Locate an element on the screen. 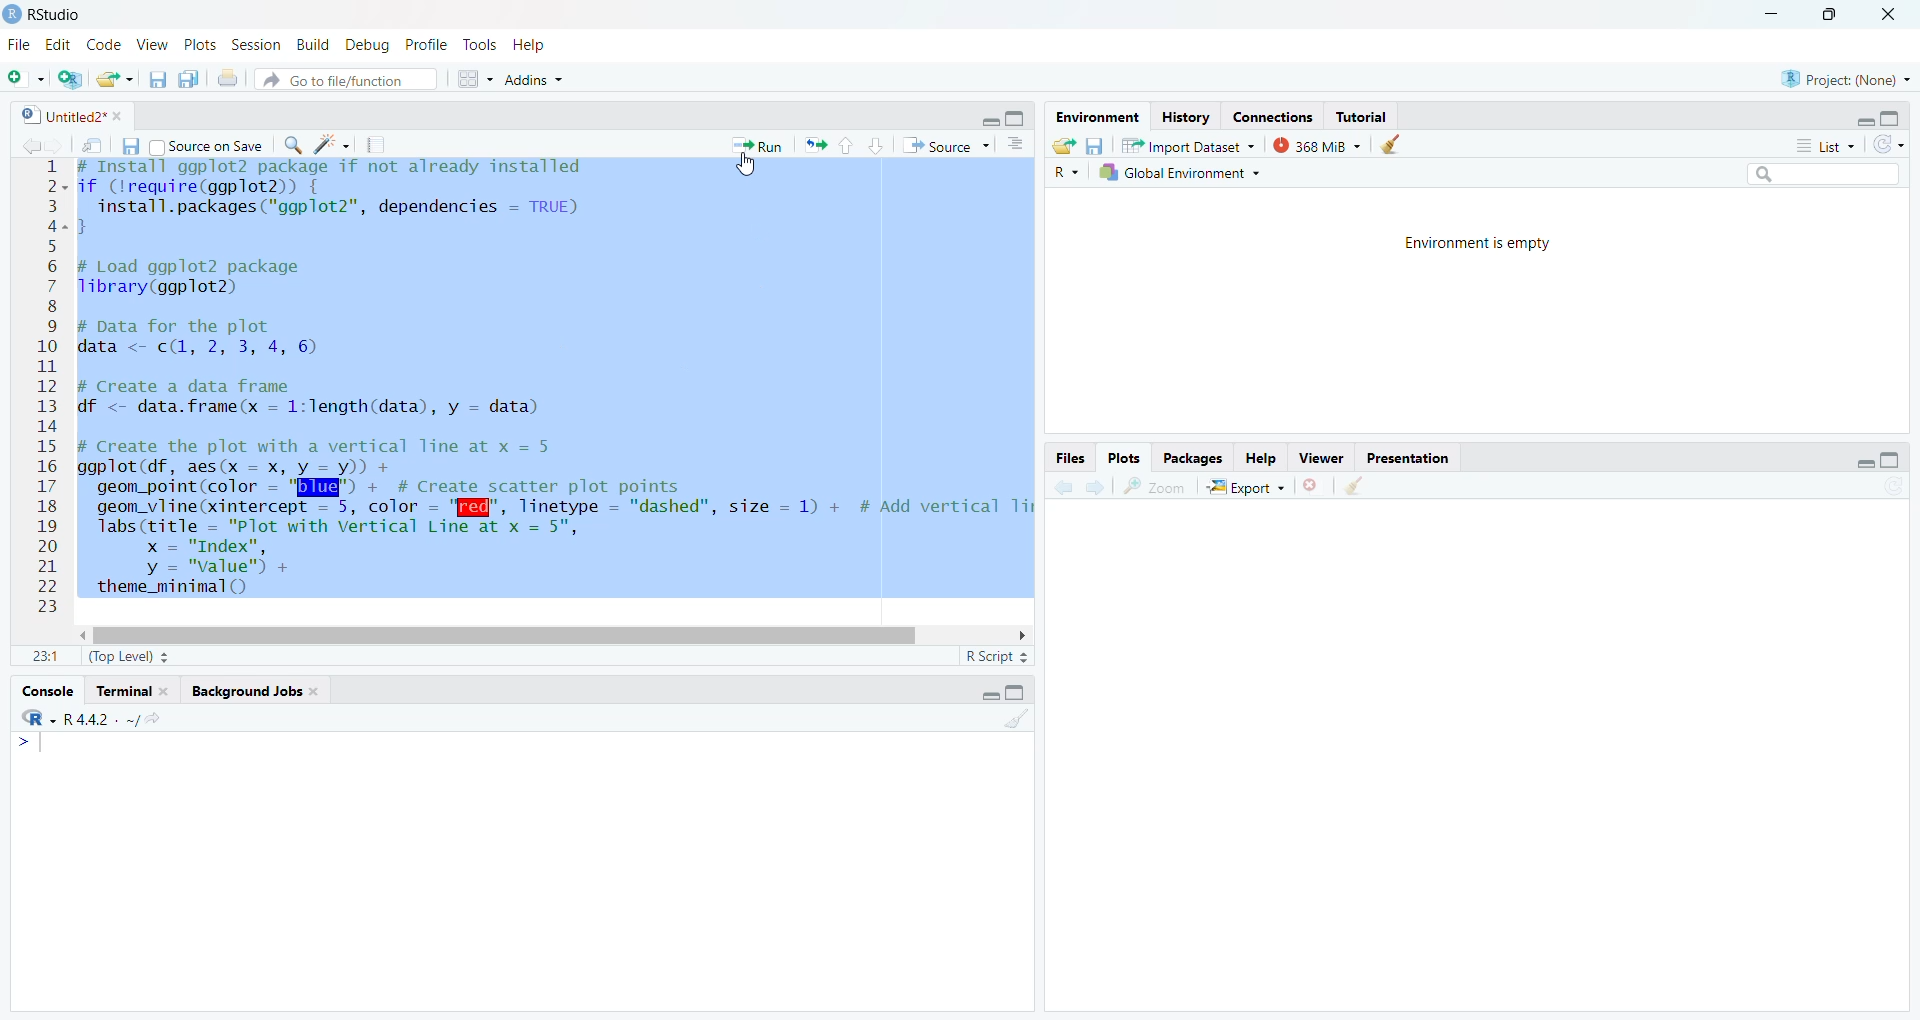 Image resolution: width=1920 pixels, height=1020 pixels. R ~ is located at coordinates (1067, 173).